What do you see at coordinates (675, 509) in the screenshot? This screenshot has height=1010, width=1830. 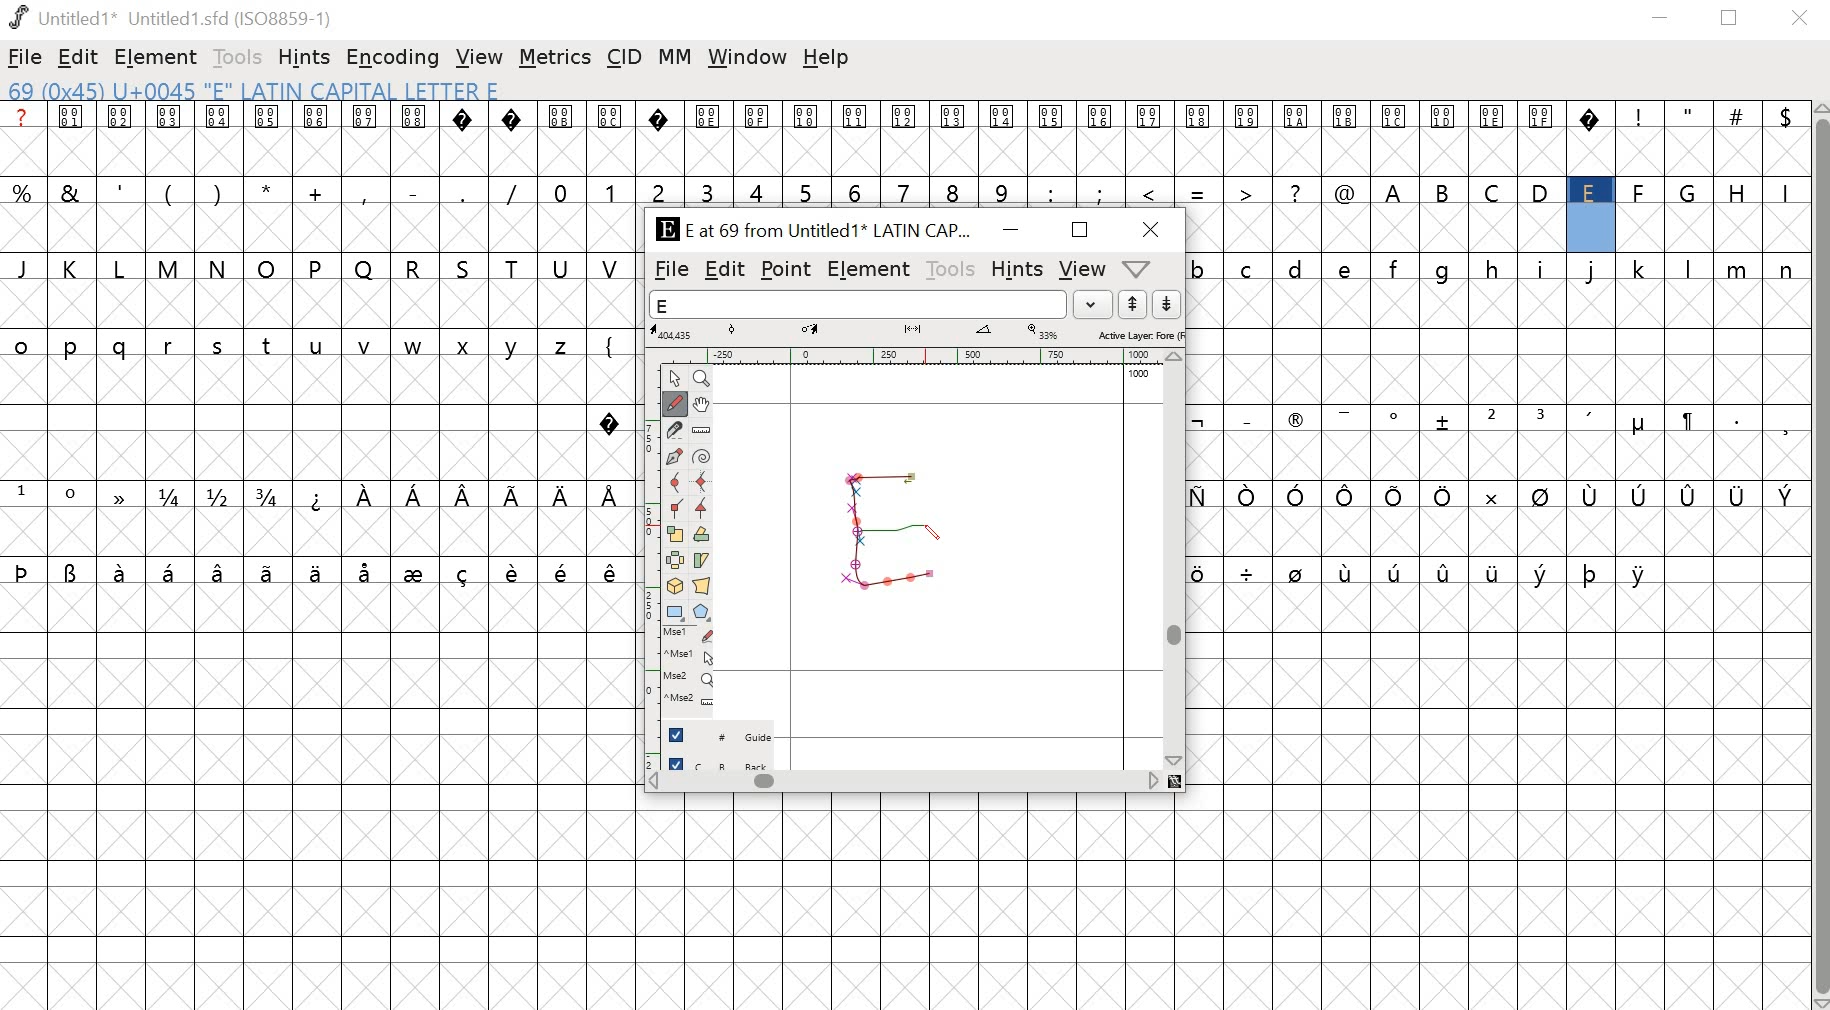 I see `Corner` at bounding box center [675, 509].